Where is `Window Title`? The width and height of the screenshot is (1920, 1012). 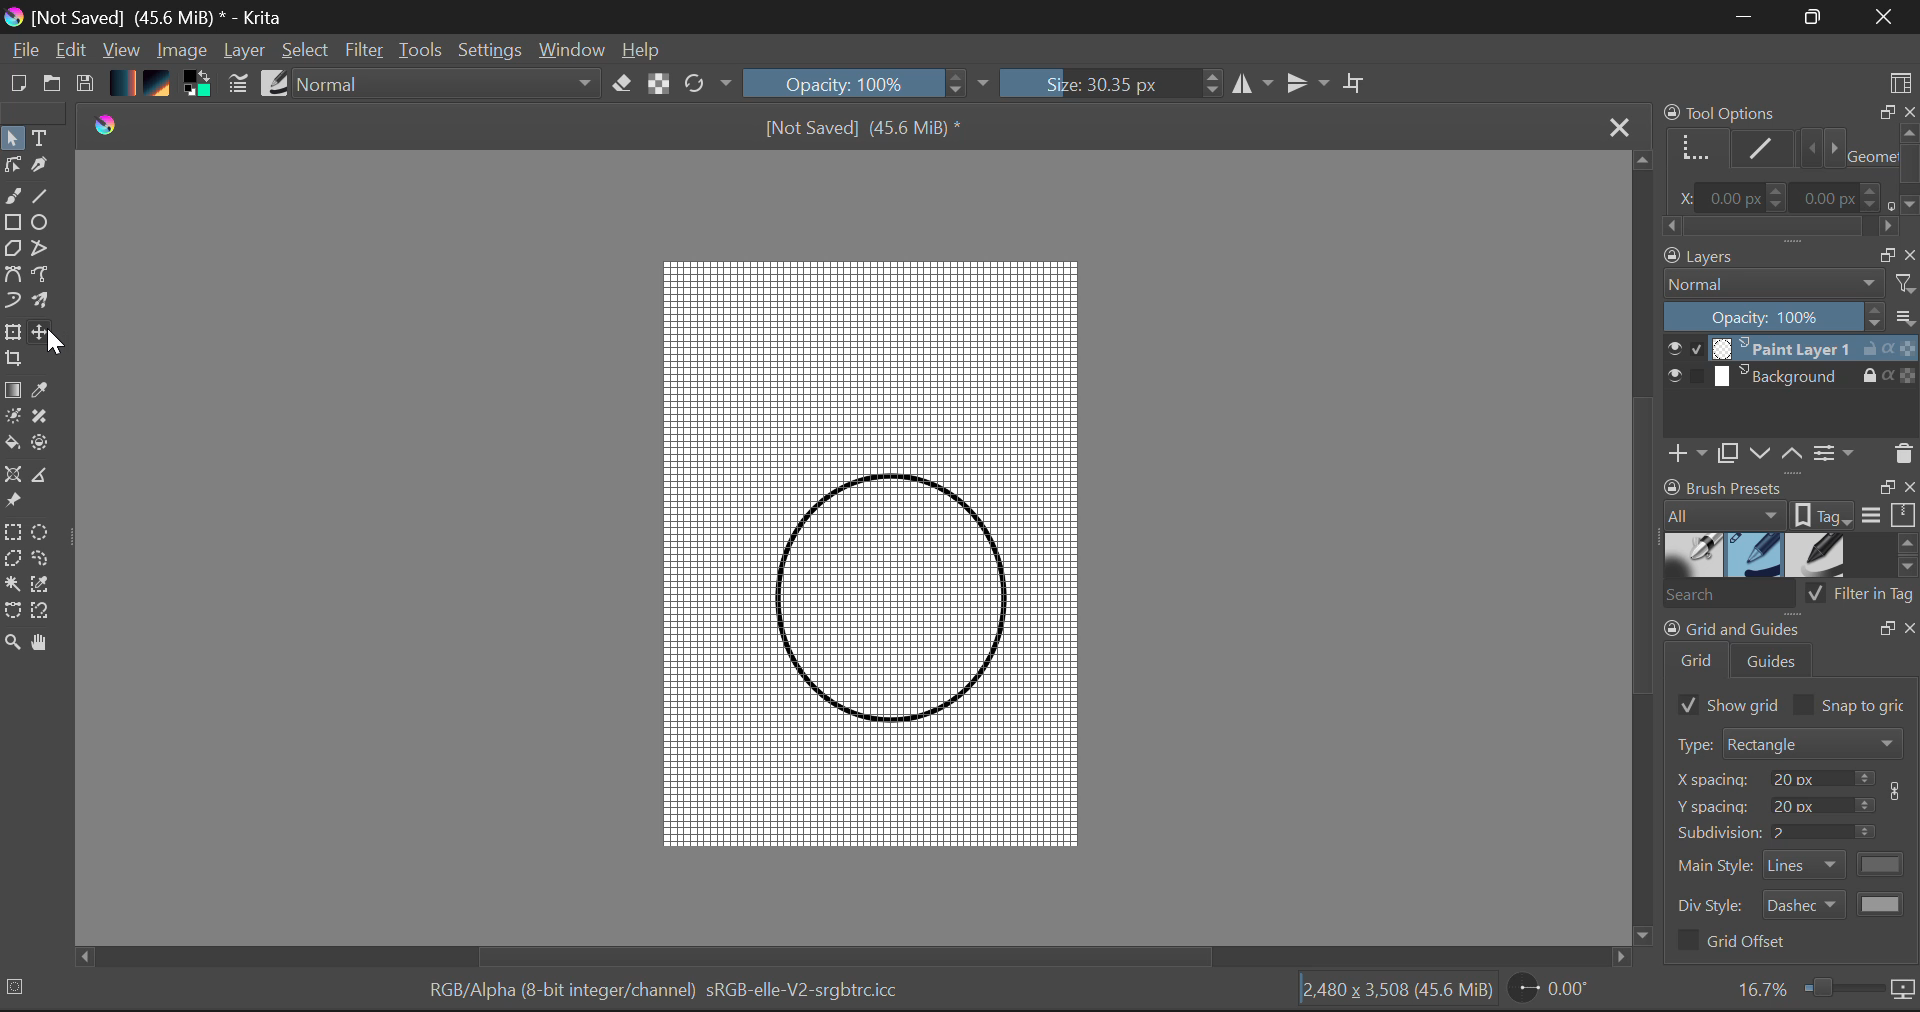
Window Title is located at coordinates (149, 17).